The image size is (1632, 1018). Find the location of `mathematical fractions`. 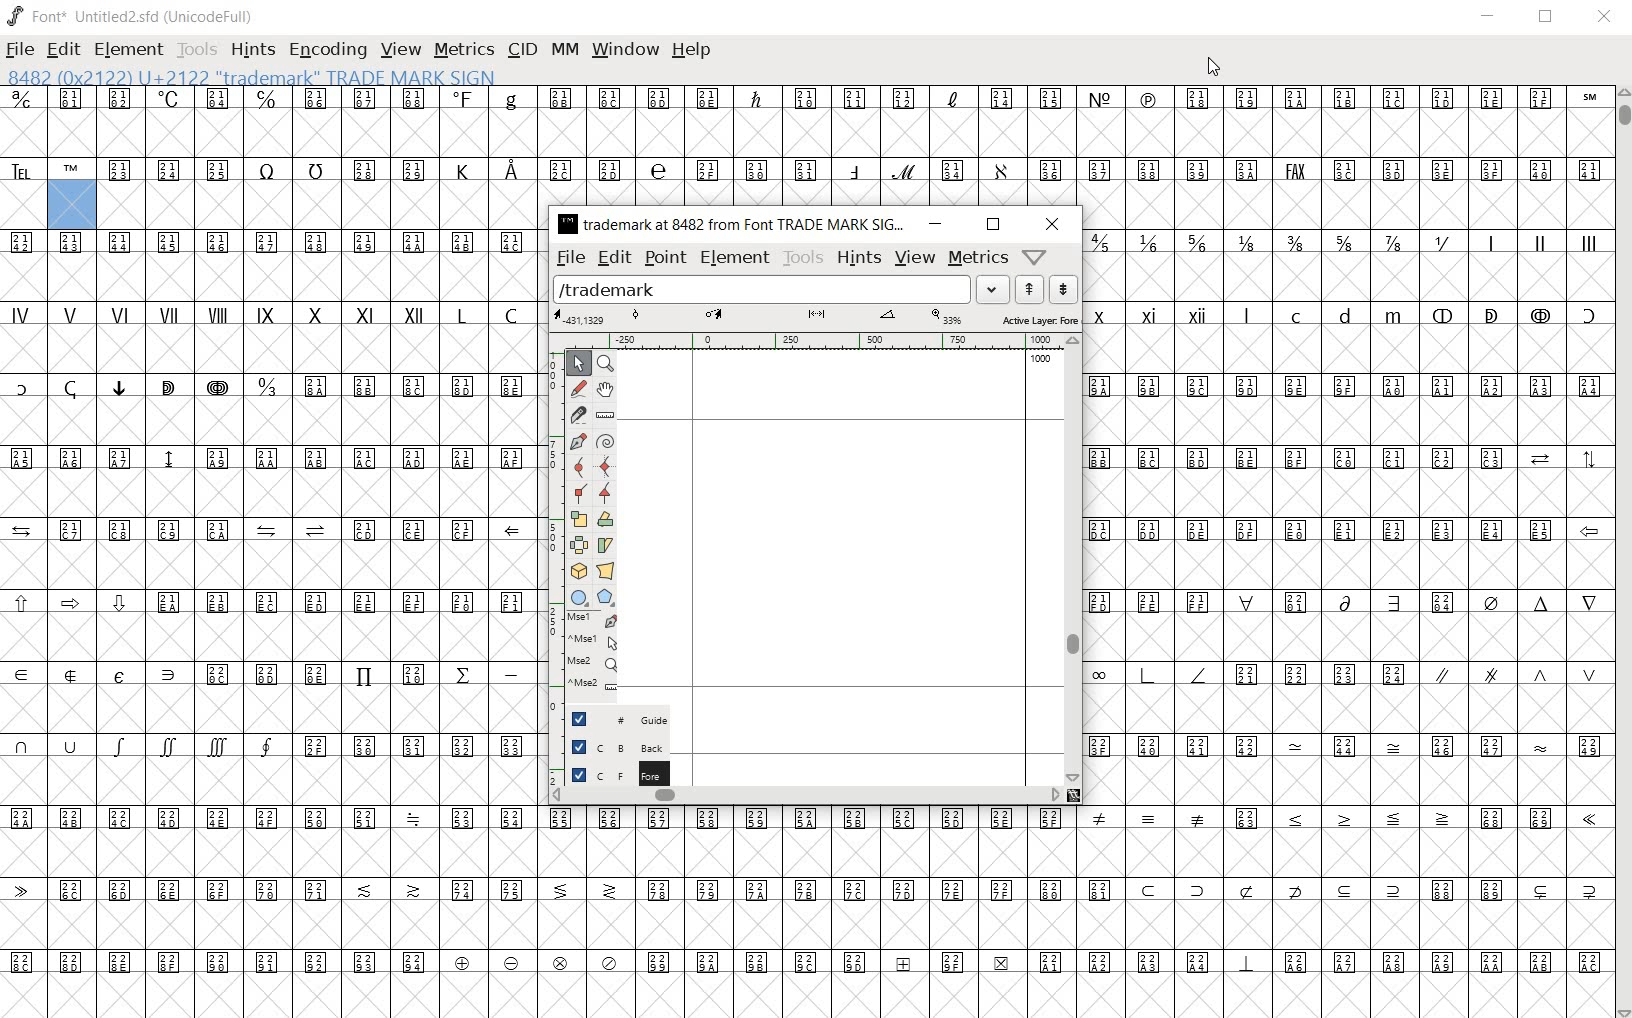

mathematical fractions is located at coordinates (1272, 262).